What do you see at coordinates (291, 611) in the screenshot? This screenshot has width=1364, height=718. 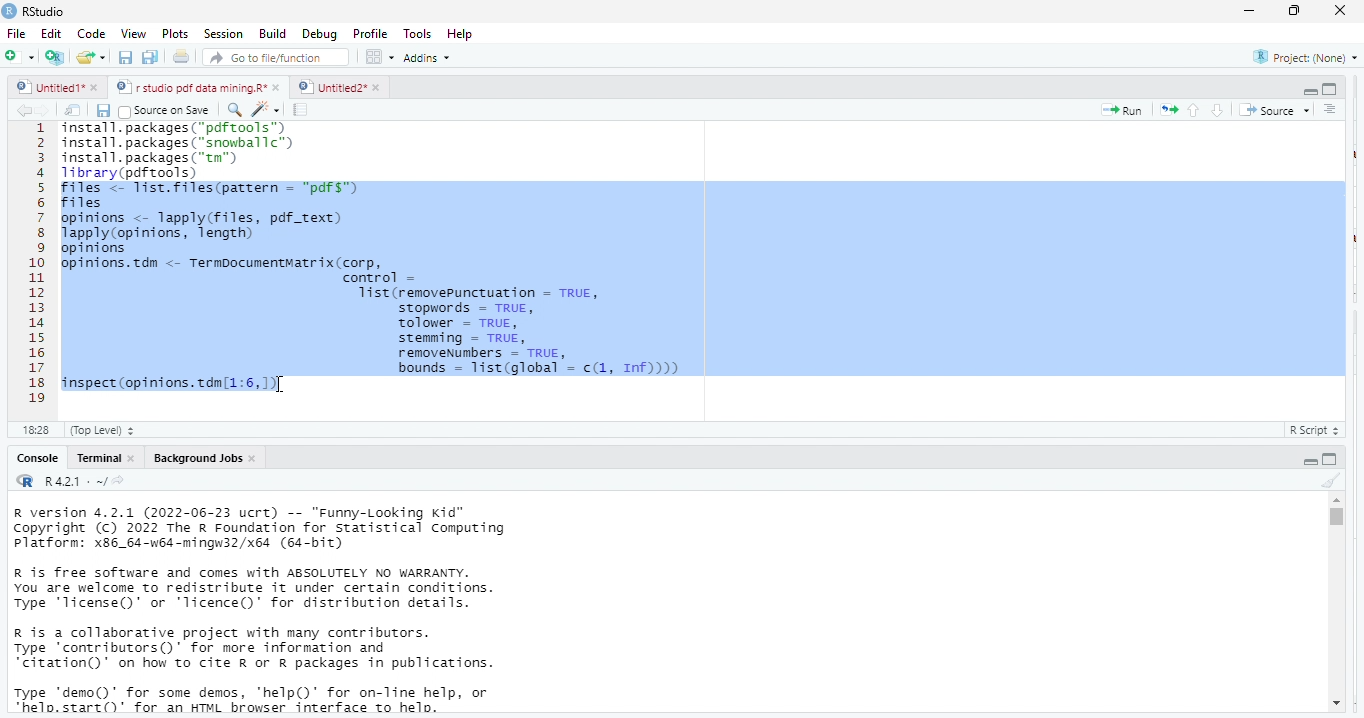 I see `R version 4.2.1 (2022-06-23 ucrt) -- "Funny-Looking Kid™
Copyright (C) 2022 The R Foundation for Statistical Computing
Platform: x86_64-w64-mingw32/x64 (64-bit)

R is free software and comes with ABSOLUTELY NO WARRANTY.
You are welcome to redistribute it under certain conditions.
Type 'Ticense()' or 'licence()’ for distribution details.

R is a collaborative project with many contributors.

Type ‘contributors()’ for more information and

“citation()’ on how to cite R or R packages in publications.
Type "demo()’ for some demos, 'help()' for on-line help, or
"helo.start()" for an HTML browser interface to helo.` at bounding box center [291, 611].